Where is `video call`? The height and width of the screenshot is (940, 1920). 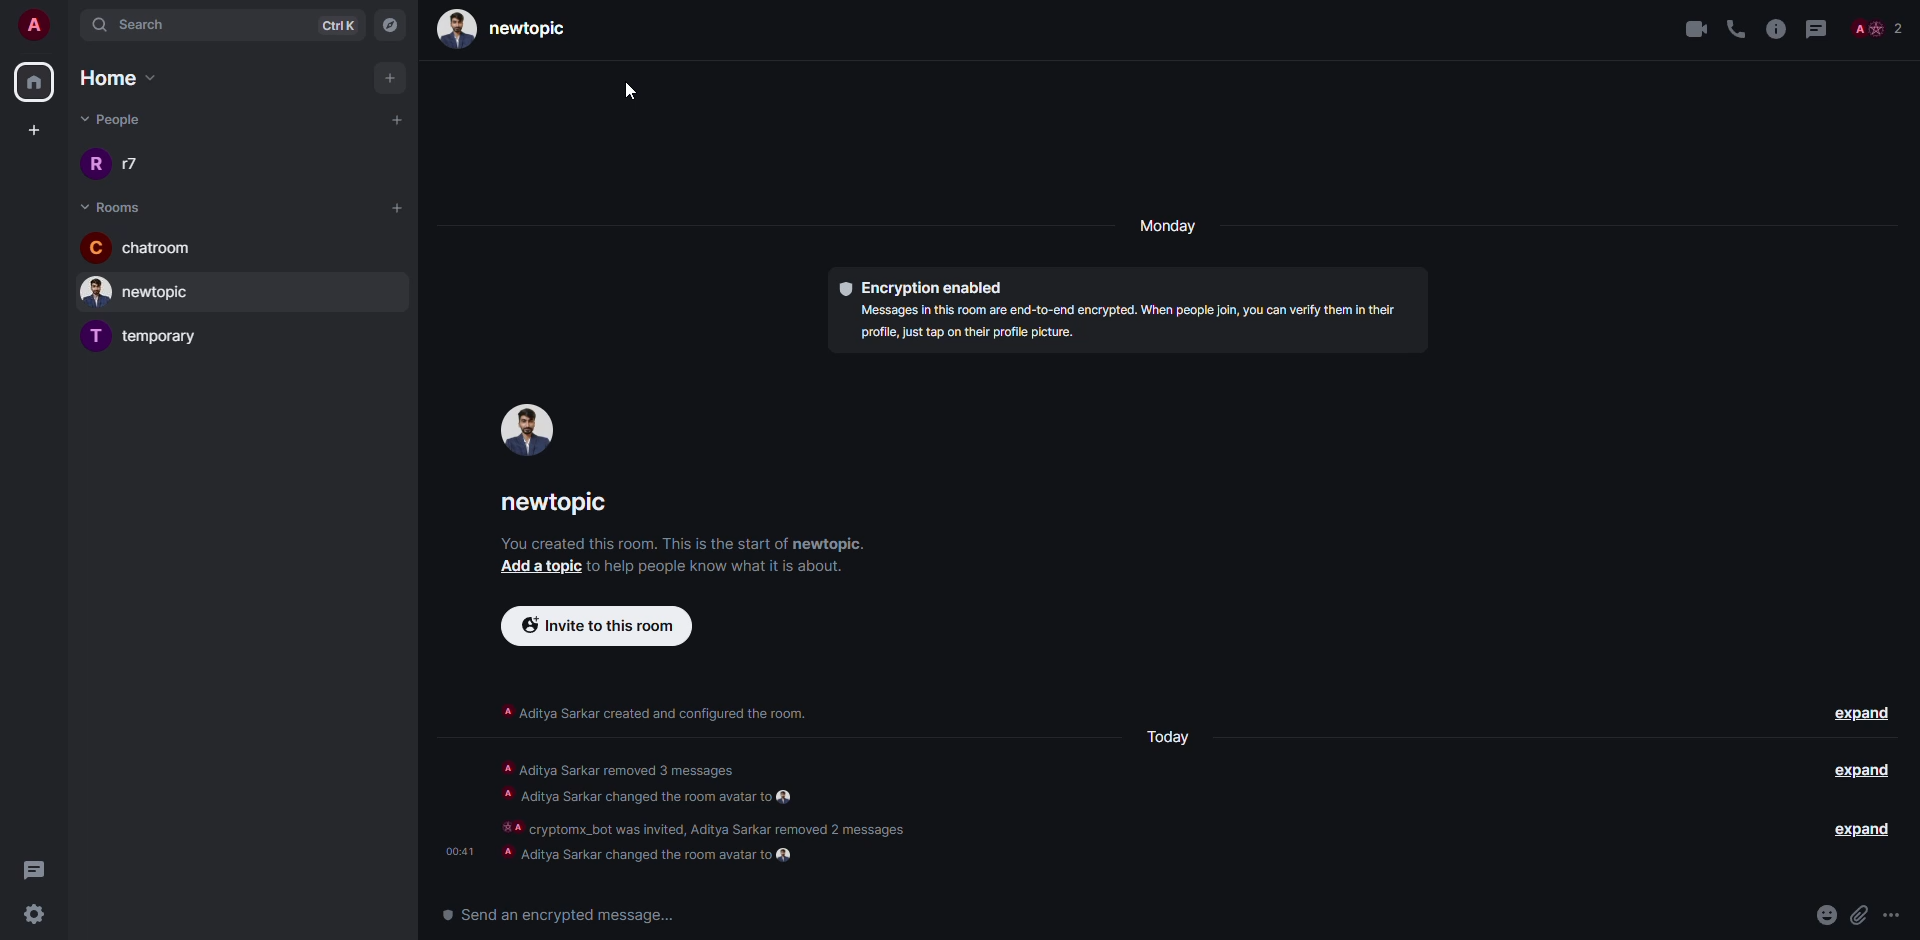 video call is located at coordinates (1690, 27).